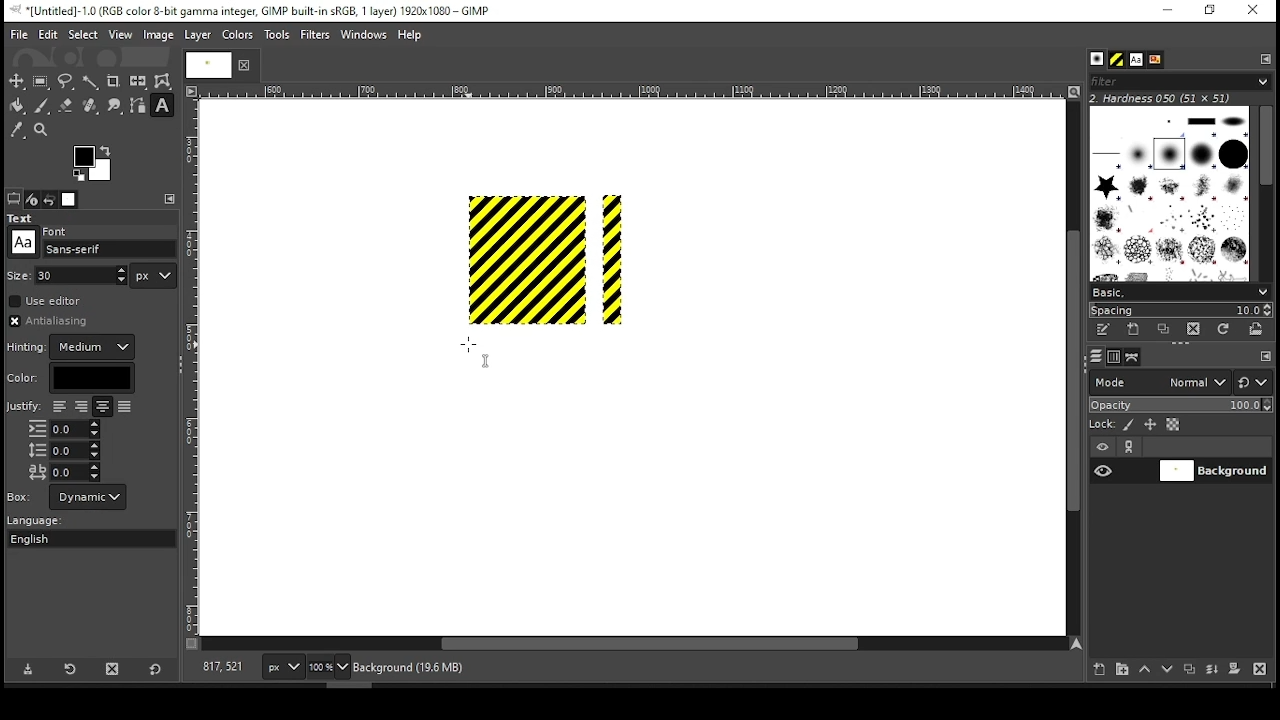 Image resolution: width=1280 pixels, height=720 pixels. I want to click on selection tool, so click(17, 81).